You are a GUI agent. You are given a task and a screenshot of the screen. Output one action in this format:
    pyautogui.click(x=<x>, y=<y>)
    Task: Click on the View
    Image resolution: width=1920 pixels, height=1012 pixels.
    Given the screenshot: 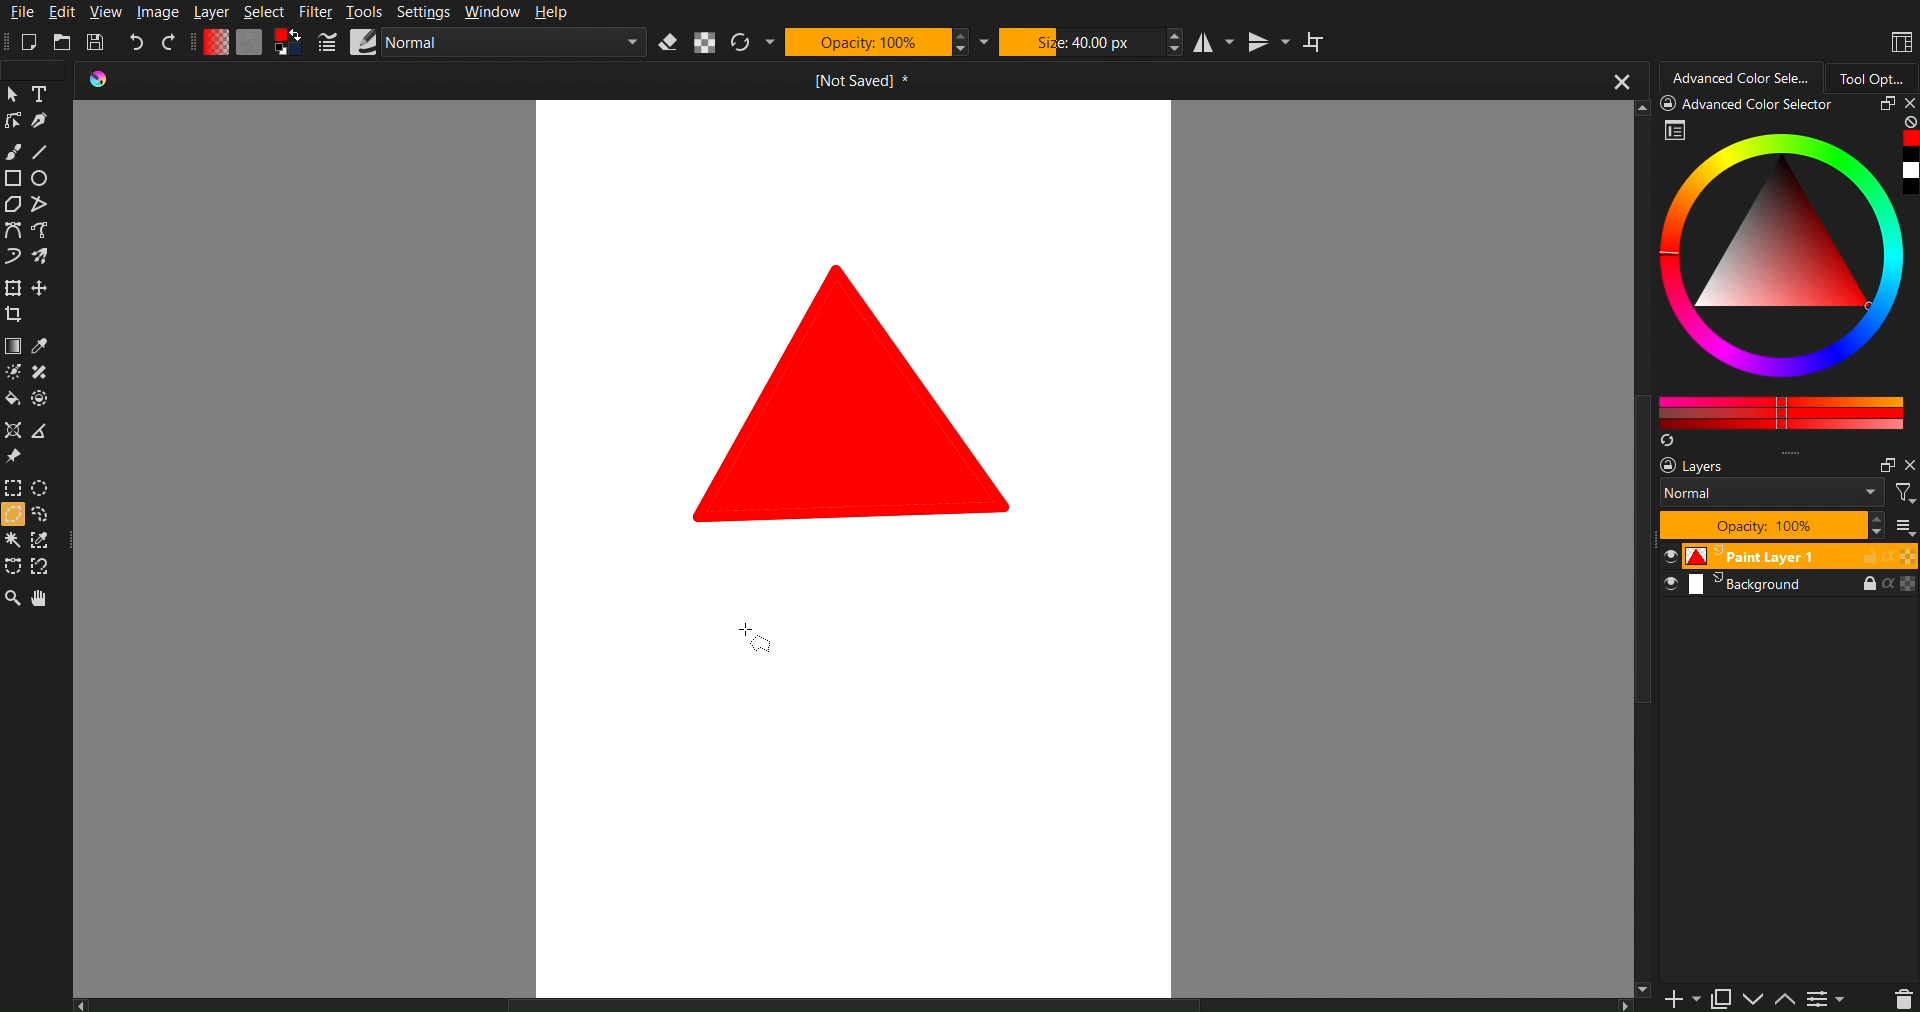 What is the action you would take?
    pyautogui.click(x=111, y=12)
    